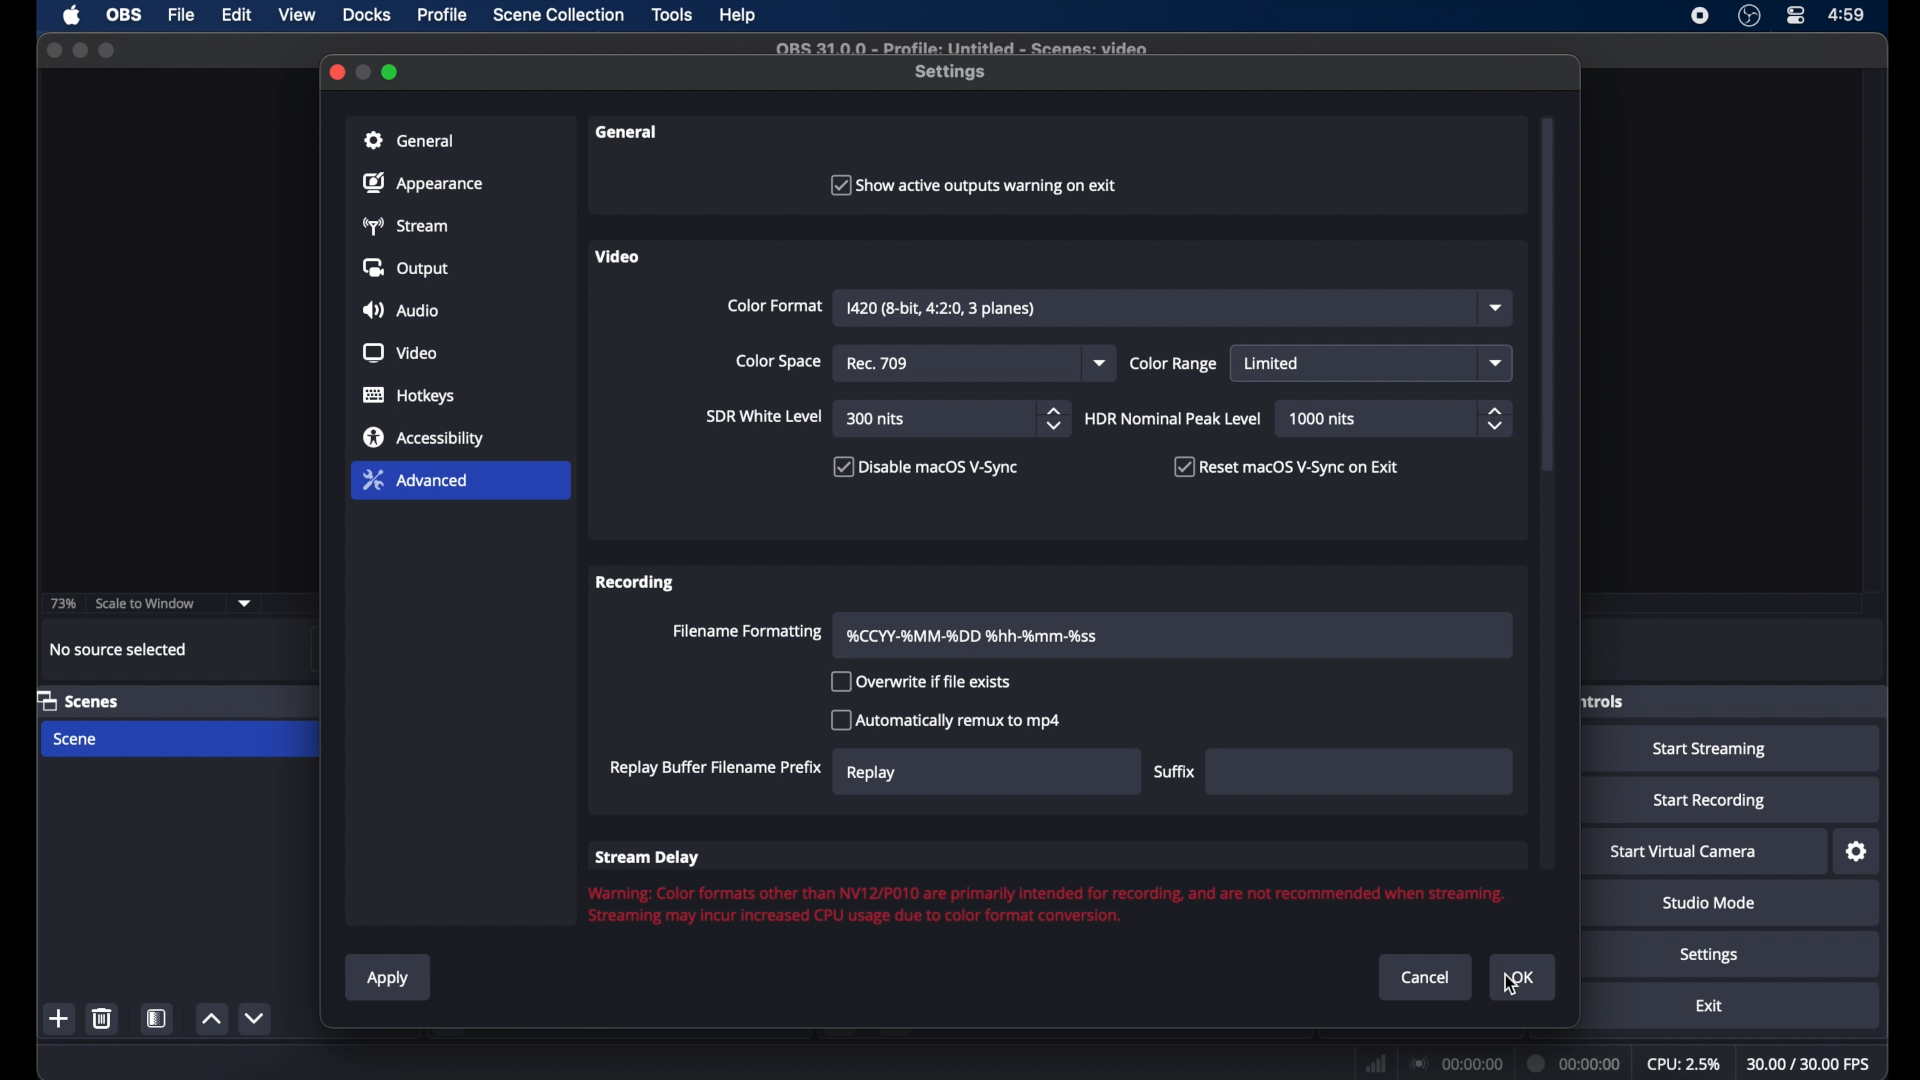 The height and width of the screenshot is (1080, 1920). What do you see at coordinates (976, 635) in the screenshot?
I see `%CCYY-%MM-%DD %hh-%mm-%ss` at bounding box center [976, 635].